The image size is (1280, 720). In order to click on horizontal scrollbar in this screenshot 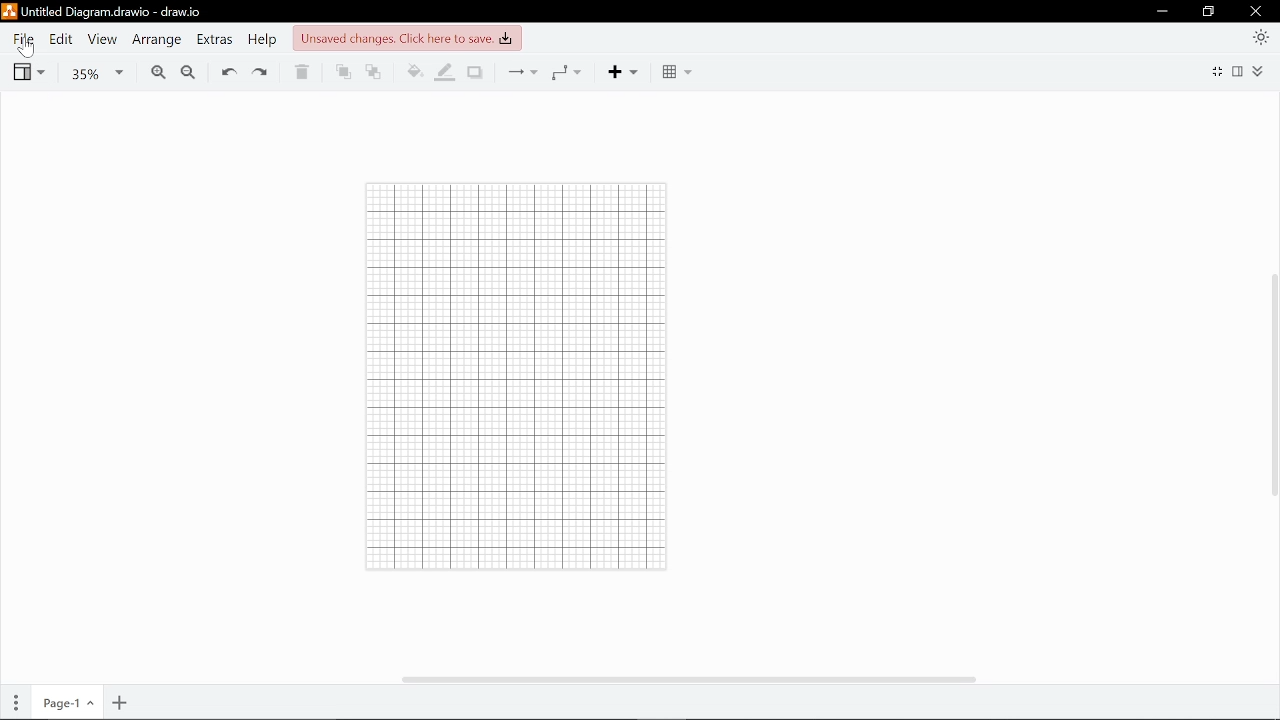, I will do `click(696, 676)`.